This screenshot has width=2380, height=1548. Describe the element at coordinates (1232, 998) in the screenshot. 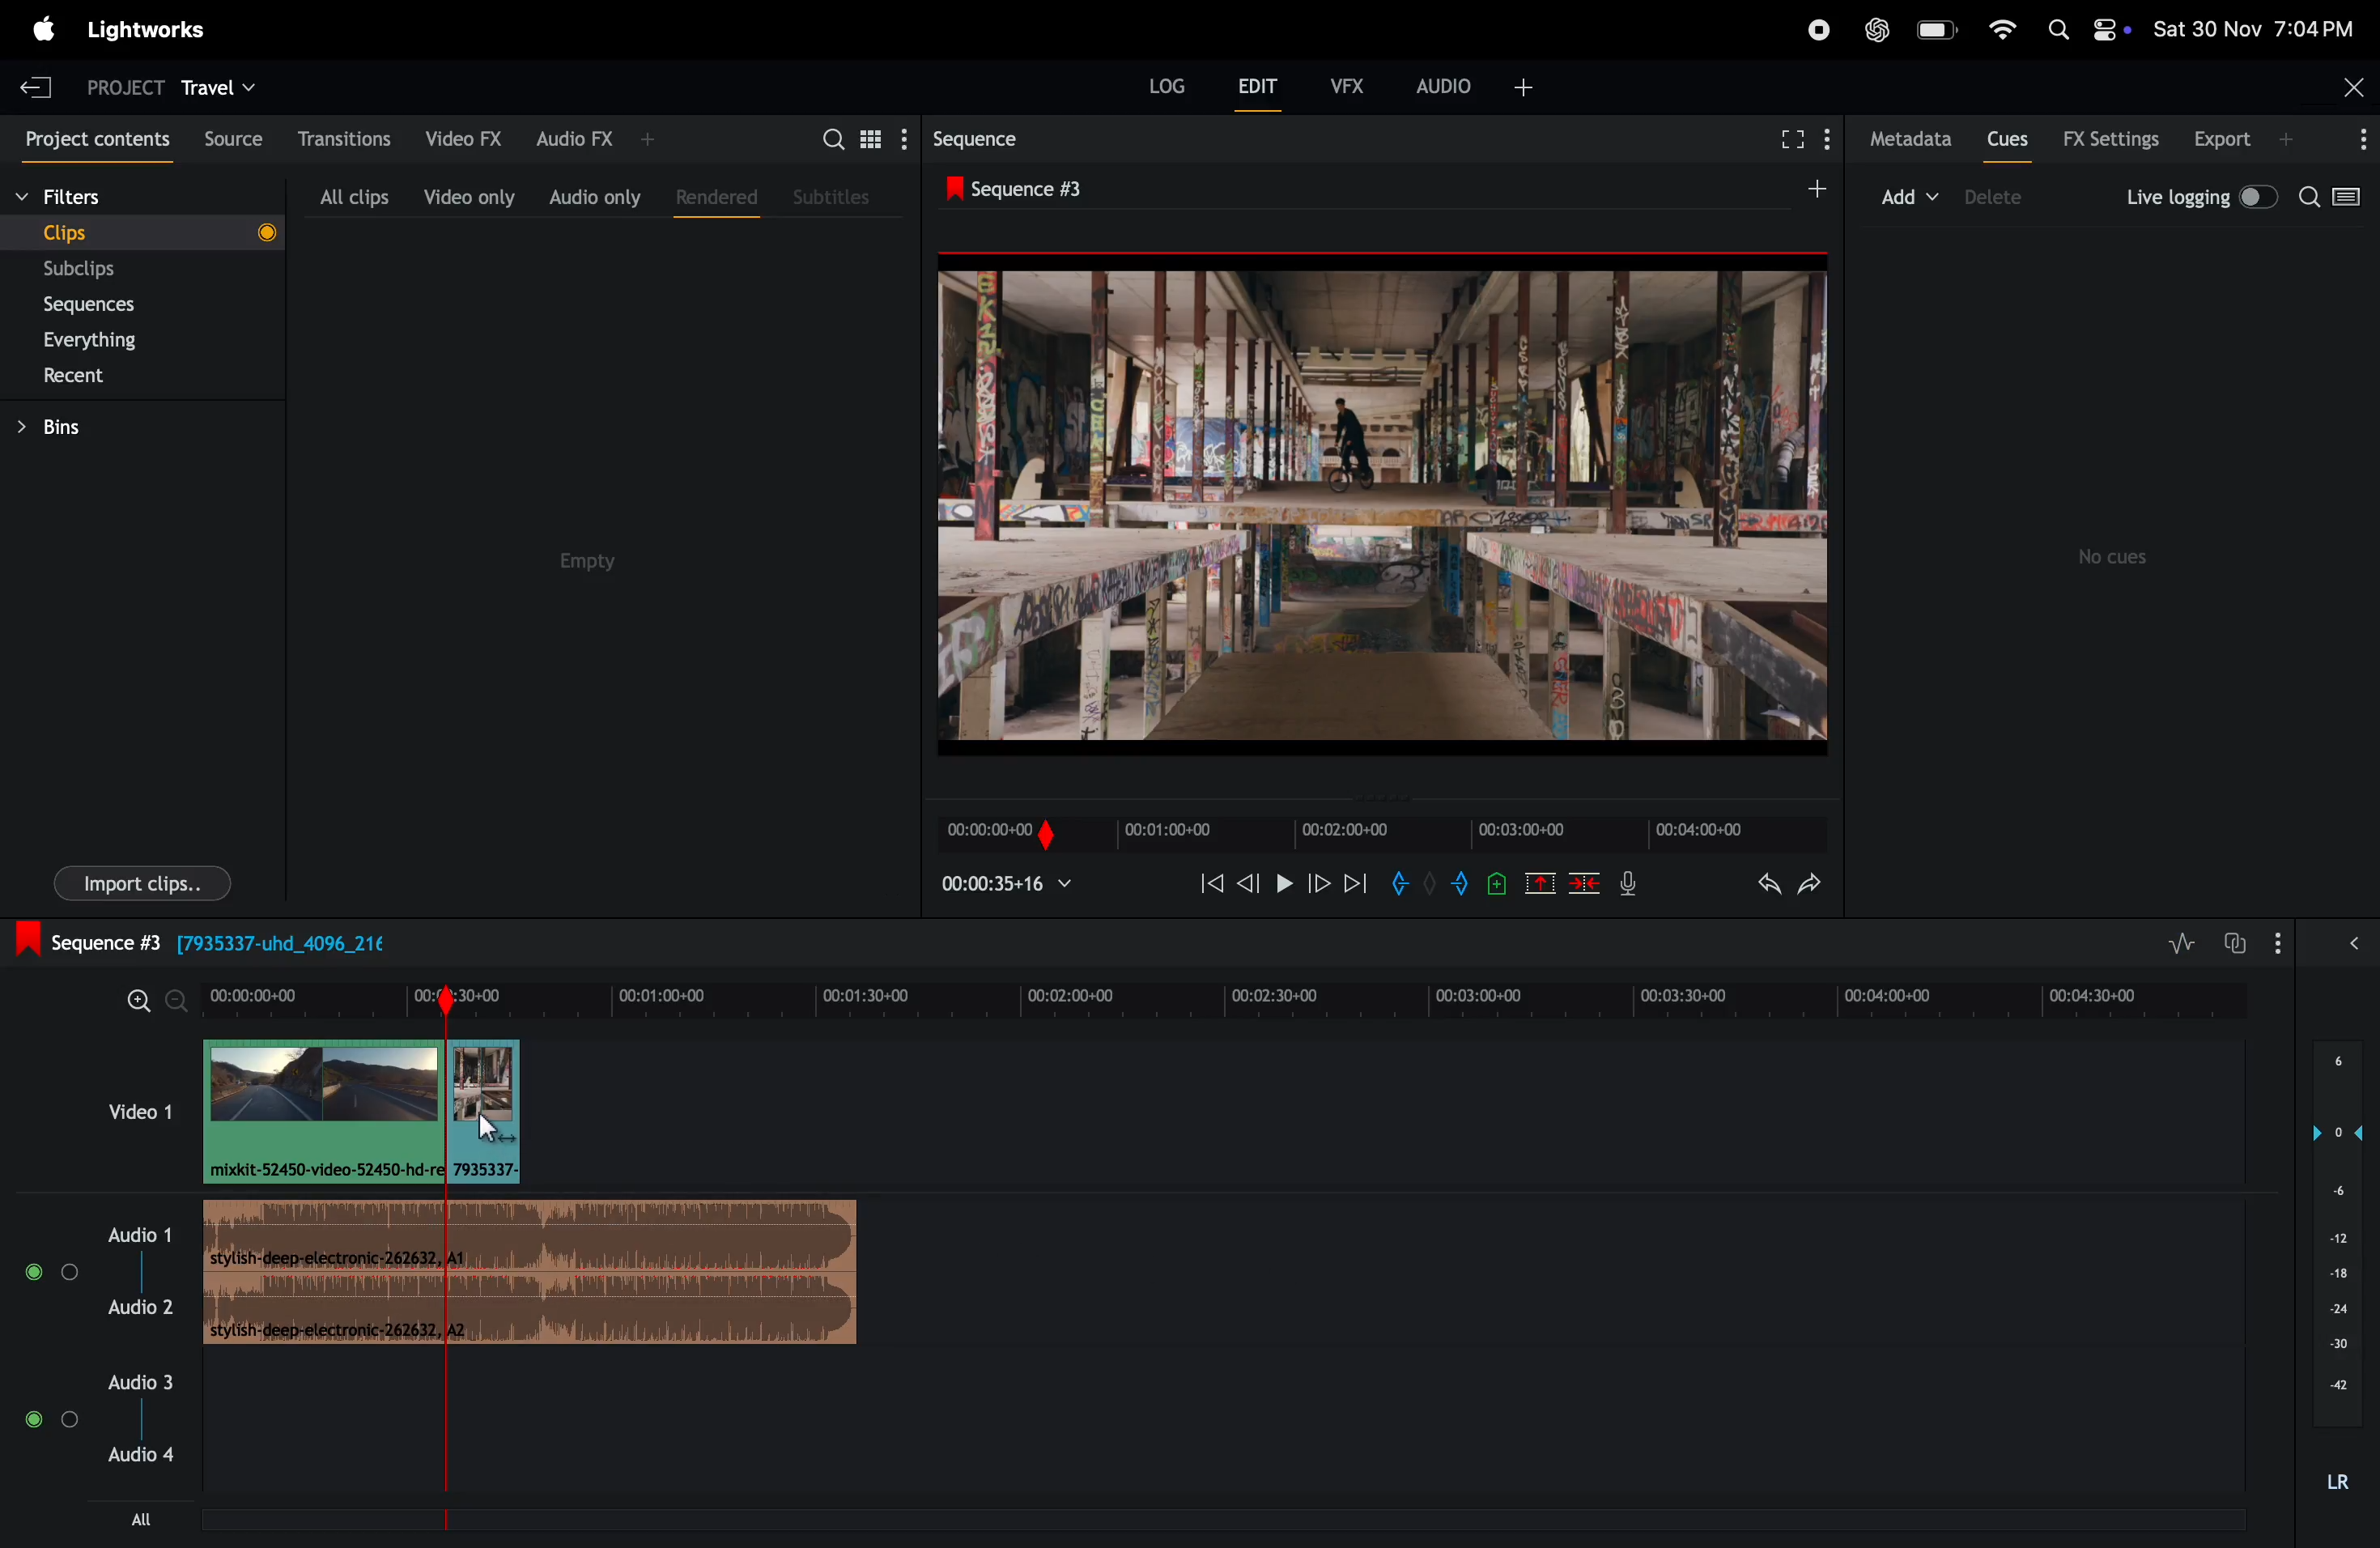

I see `time frame` at that location.